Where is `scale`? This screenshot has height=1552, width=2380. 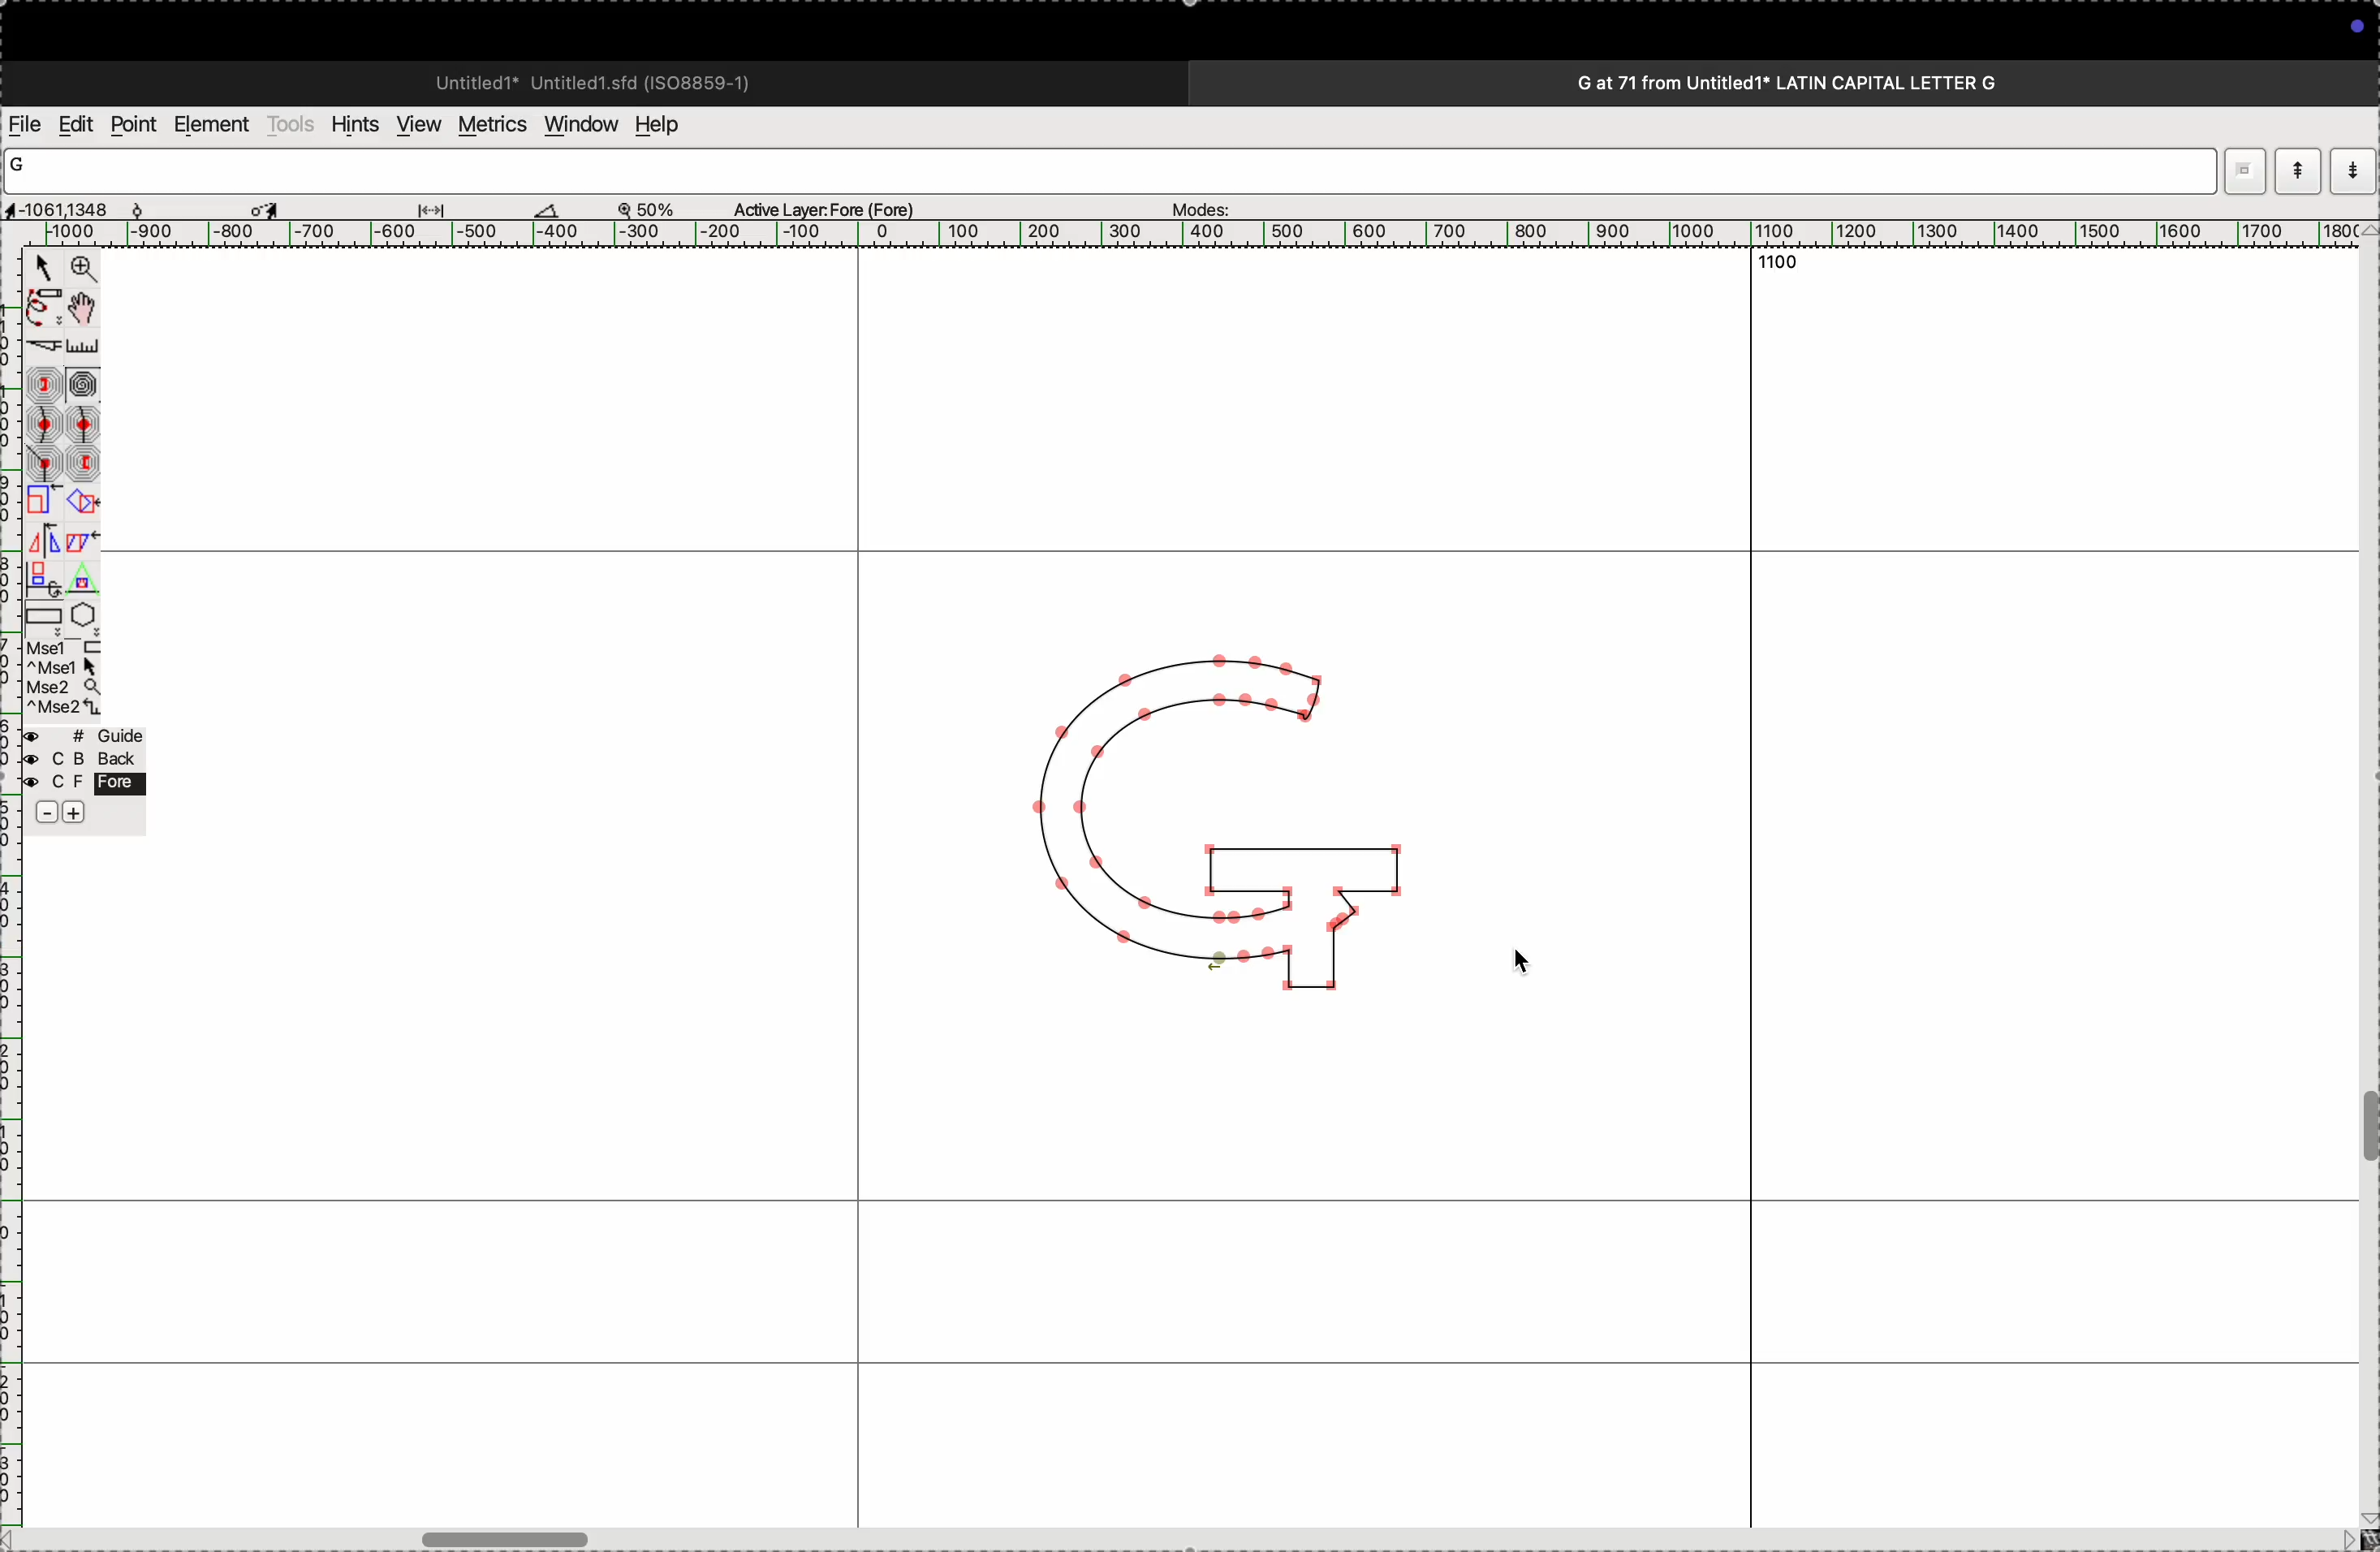 scale is located at coordinates (1201, 233).